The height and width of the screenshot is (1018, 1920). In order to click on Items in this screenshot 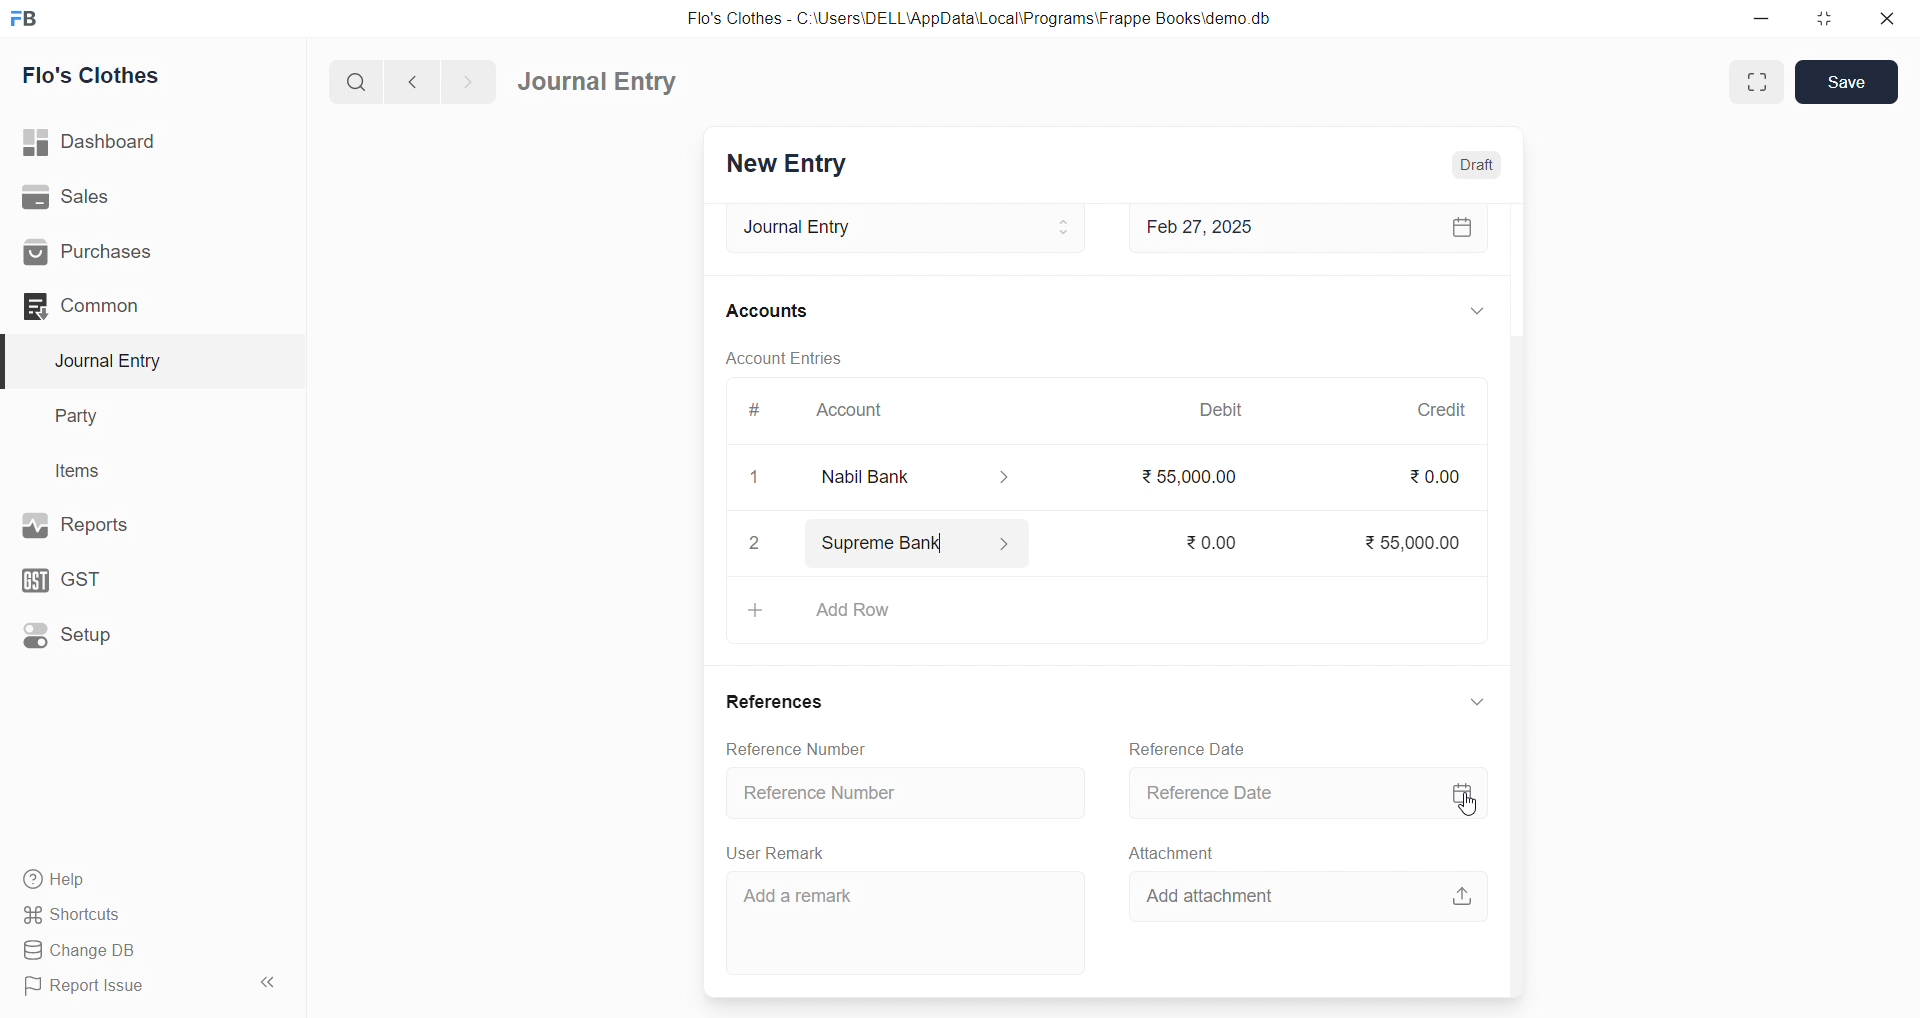, I will do `click(85, 470)`.